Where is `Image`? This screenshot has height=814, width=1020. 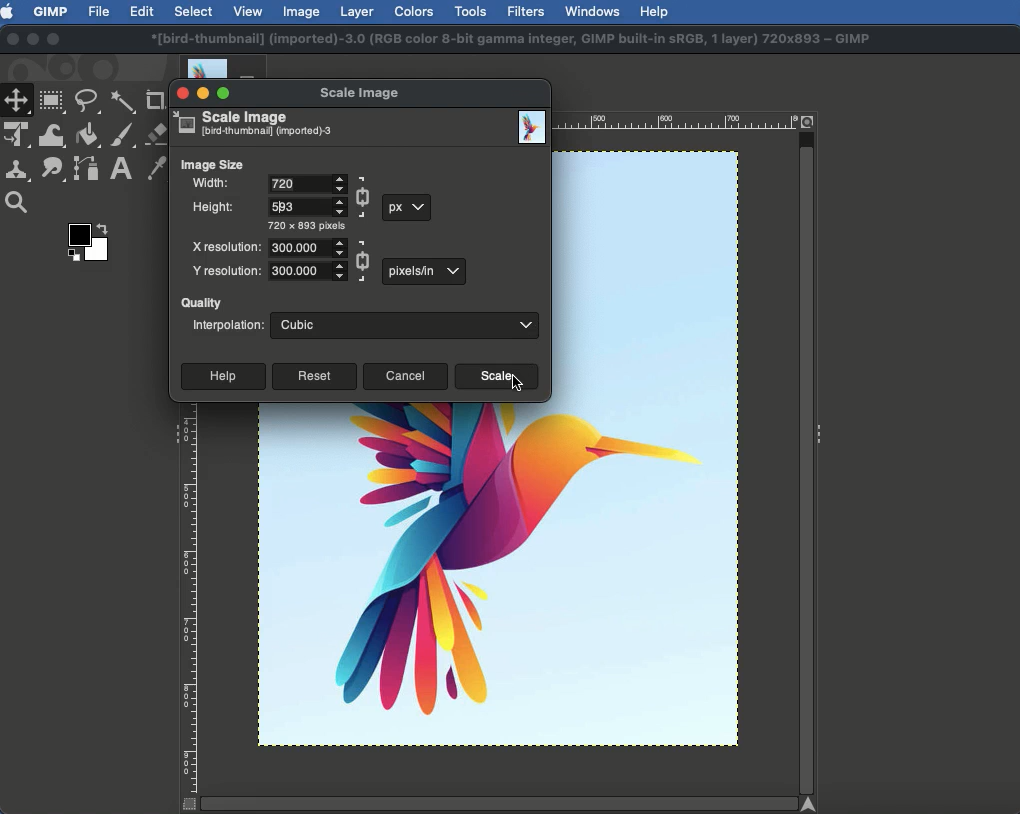 Image is located at coordinates (301, 13).